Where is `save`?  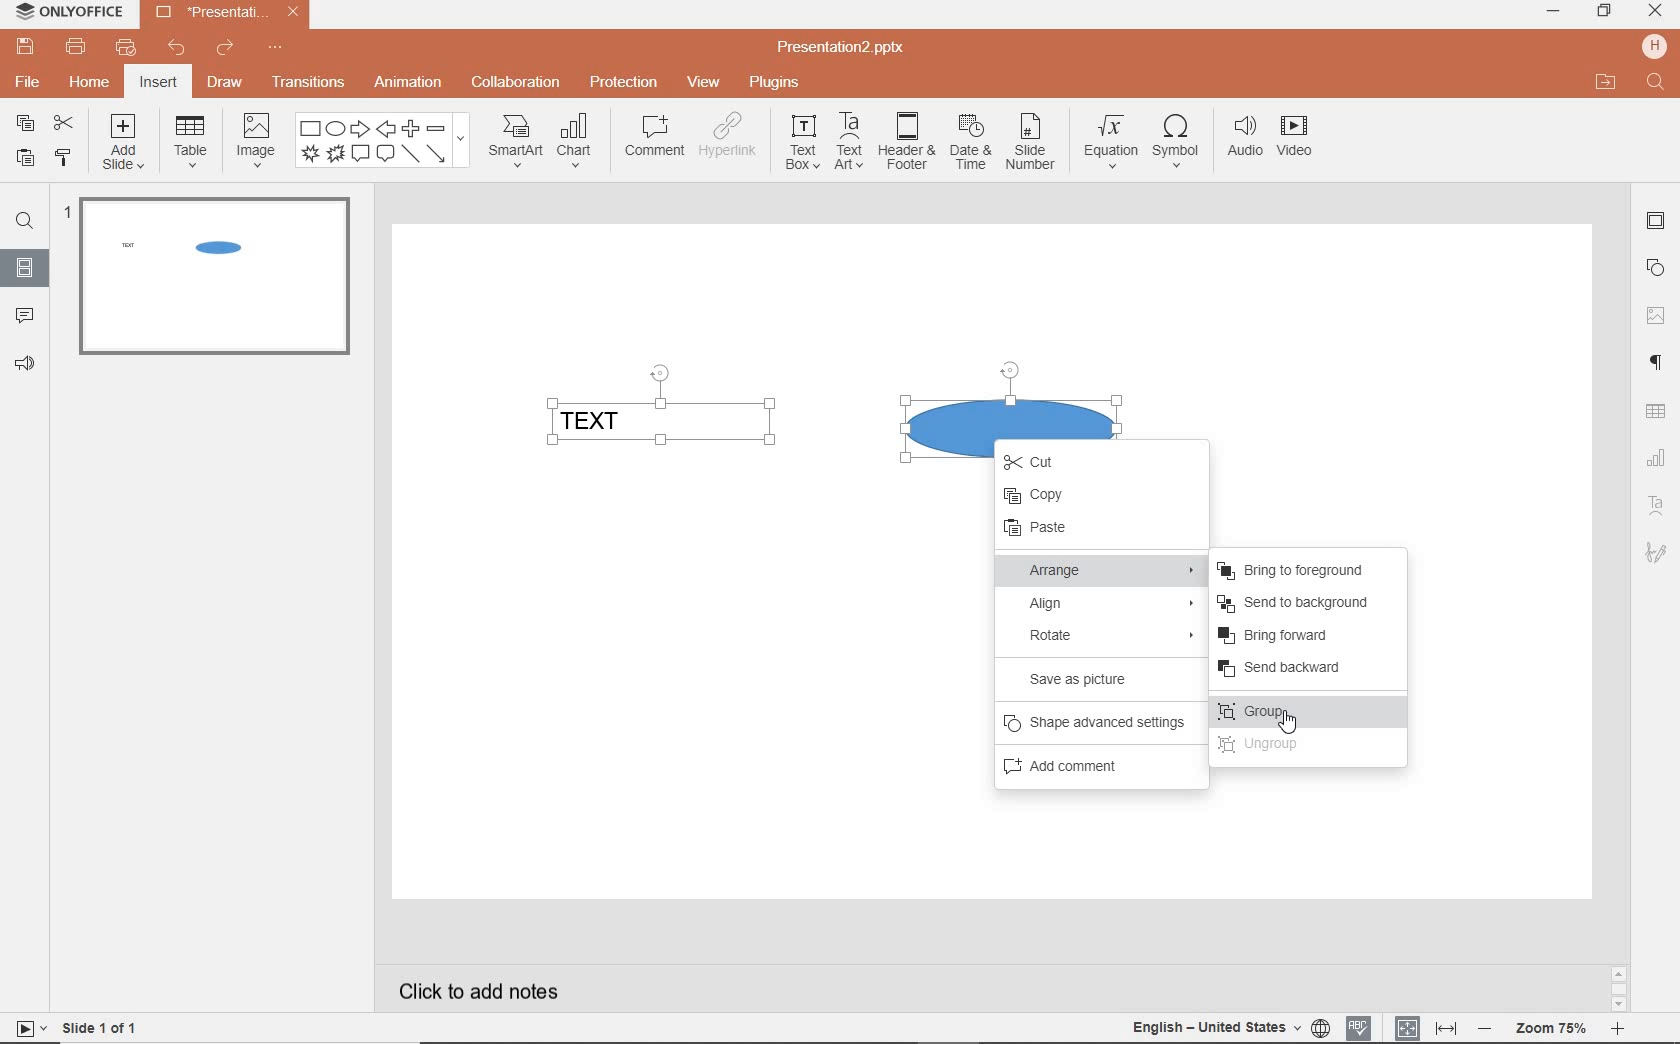
save is located at coordinates (22, 46).